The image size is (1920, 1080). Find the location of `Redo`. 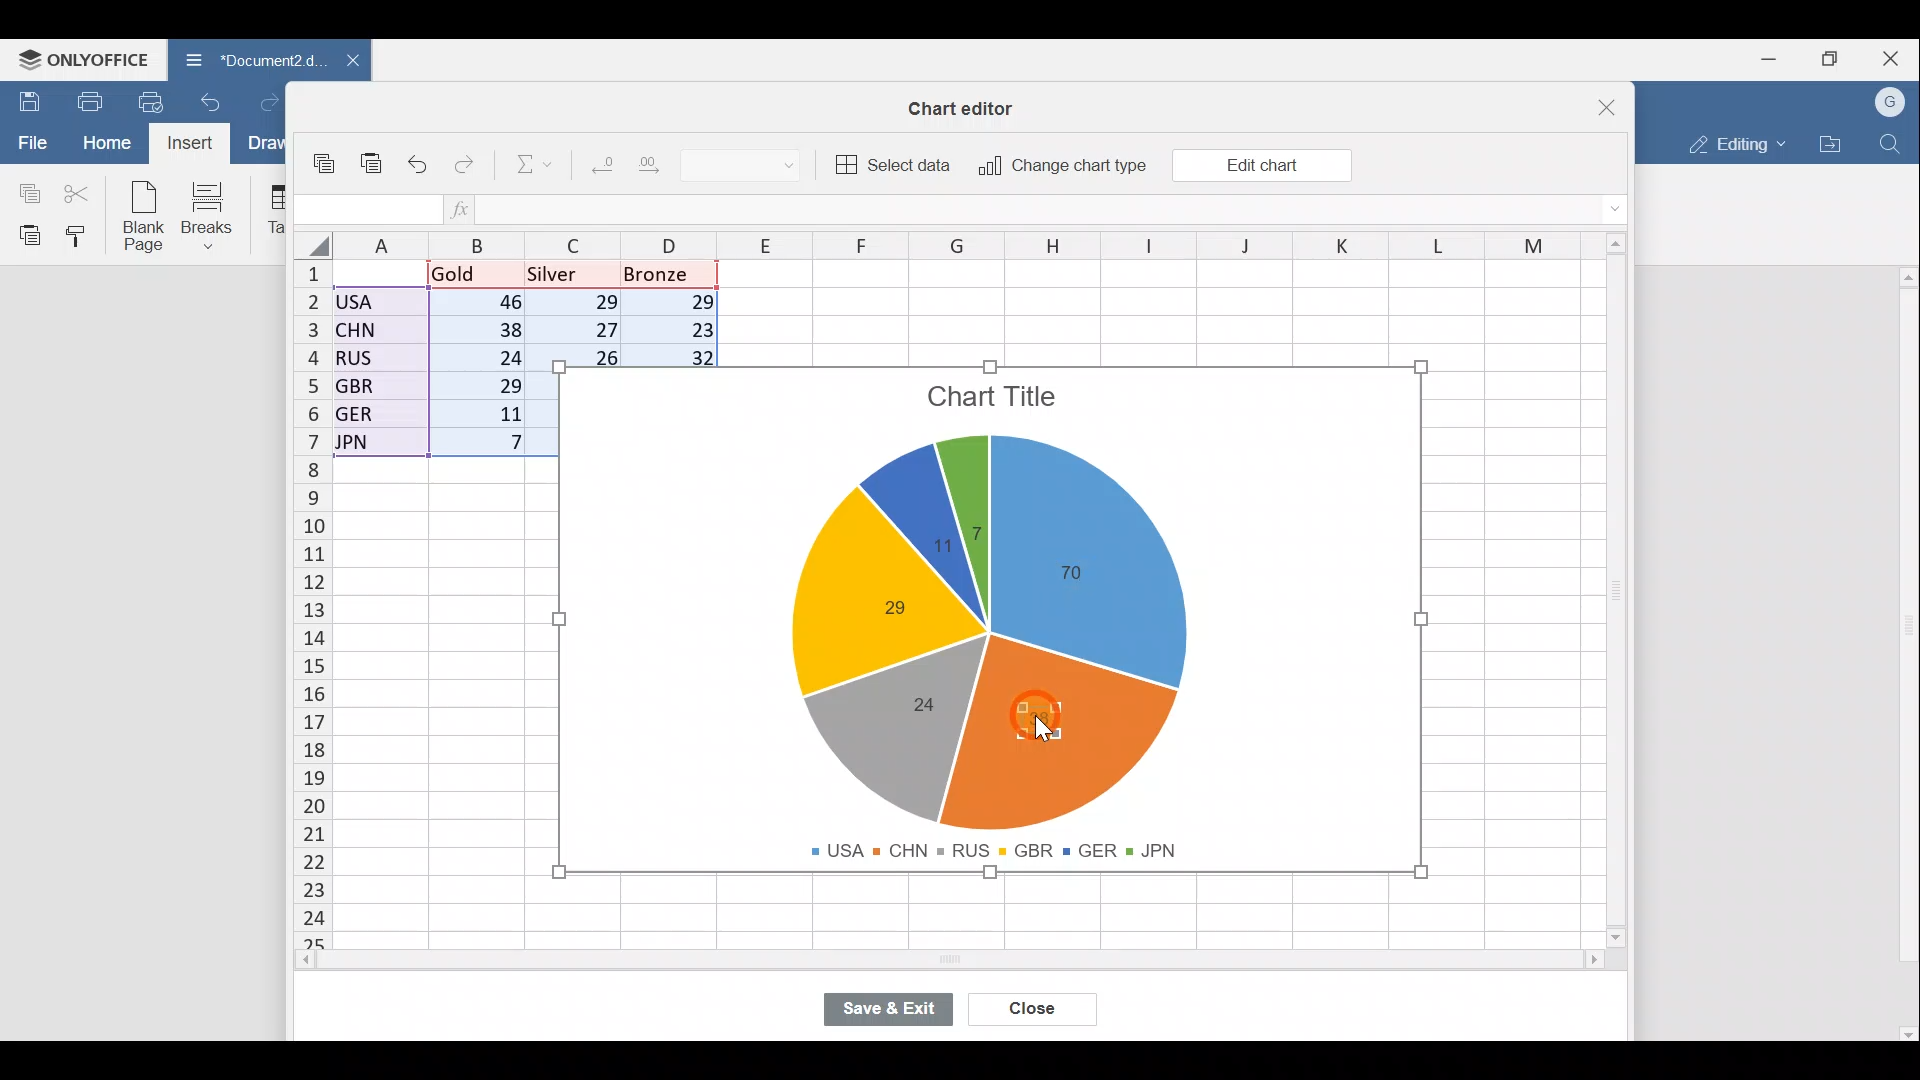

Redo is located at coordinates (277, 104).